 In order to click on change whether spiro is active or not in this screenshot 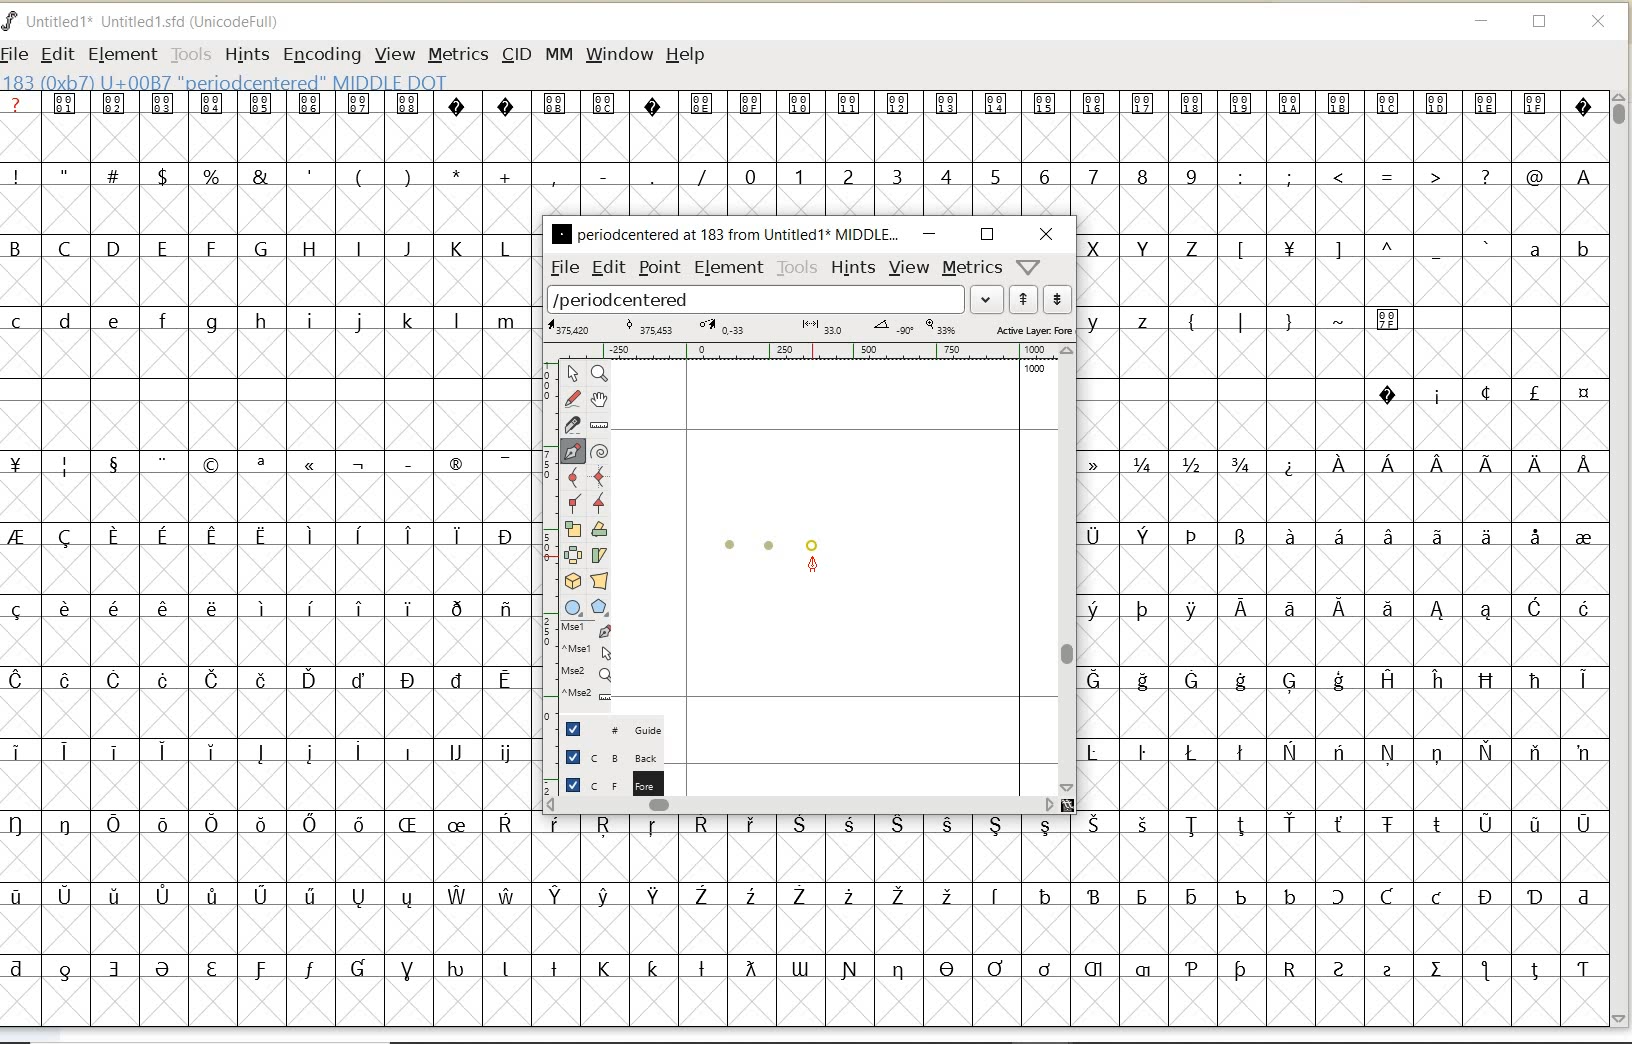, I will do `click(599, 449)`.